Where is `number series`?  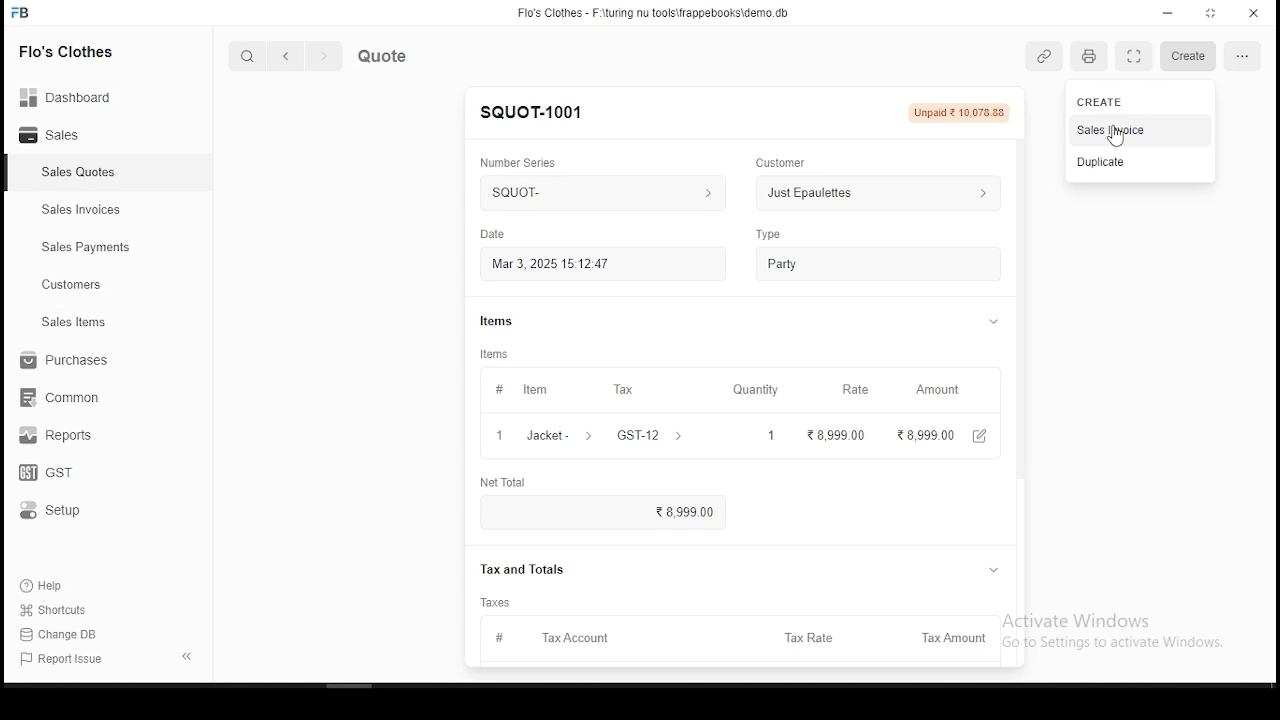 number series is located at coordinates (523, 156).